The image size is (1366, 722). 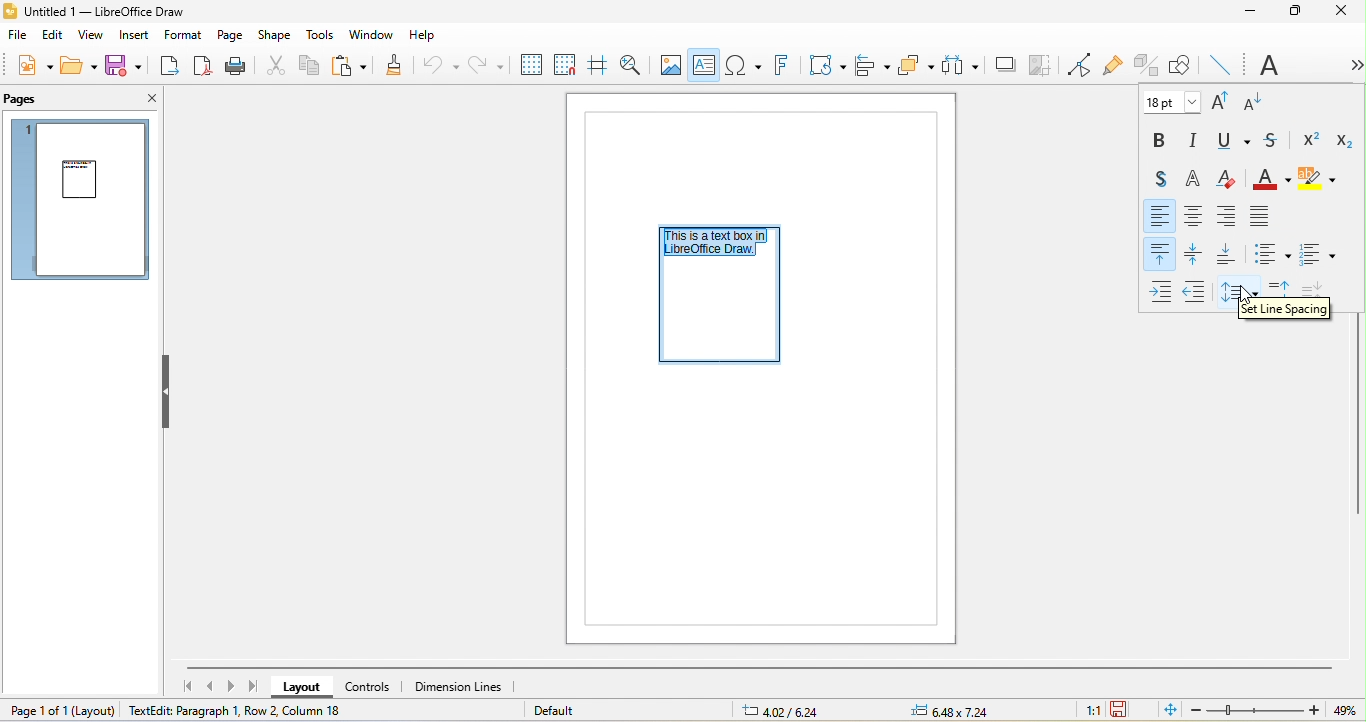 What do you see at coordinates (231, 686) in the screenshot?
I see `next page` at bounding box center [231, 686].